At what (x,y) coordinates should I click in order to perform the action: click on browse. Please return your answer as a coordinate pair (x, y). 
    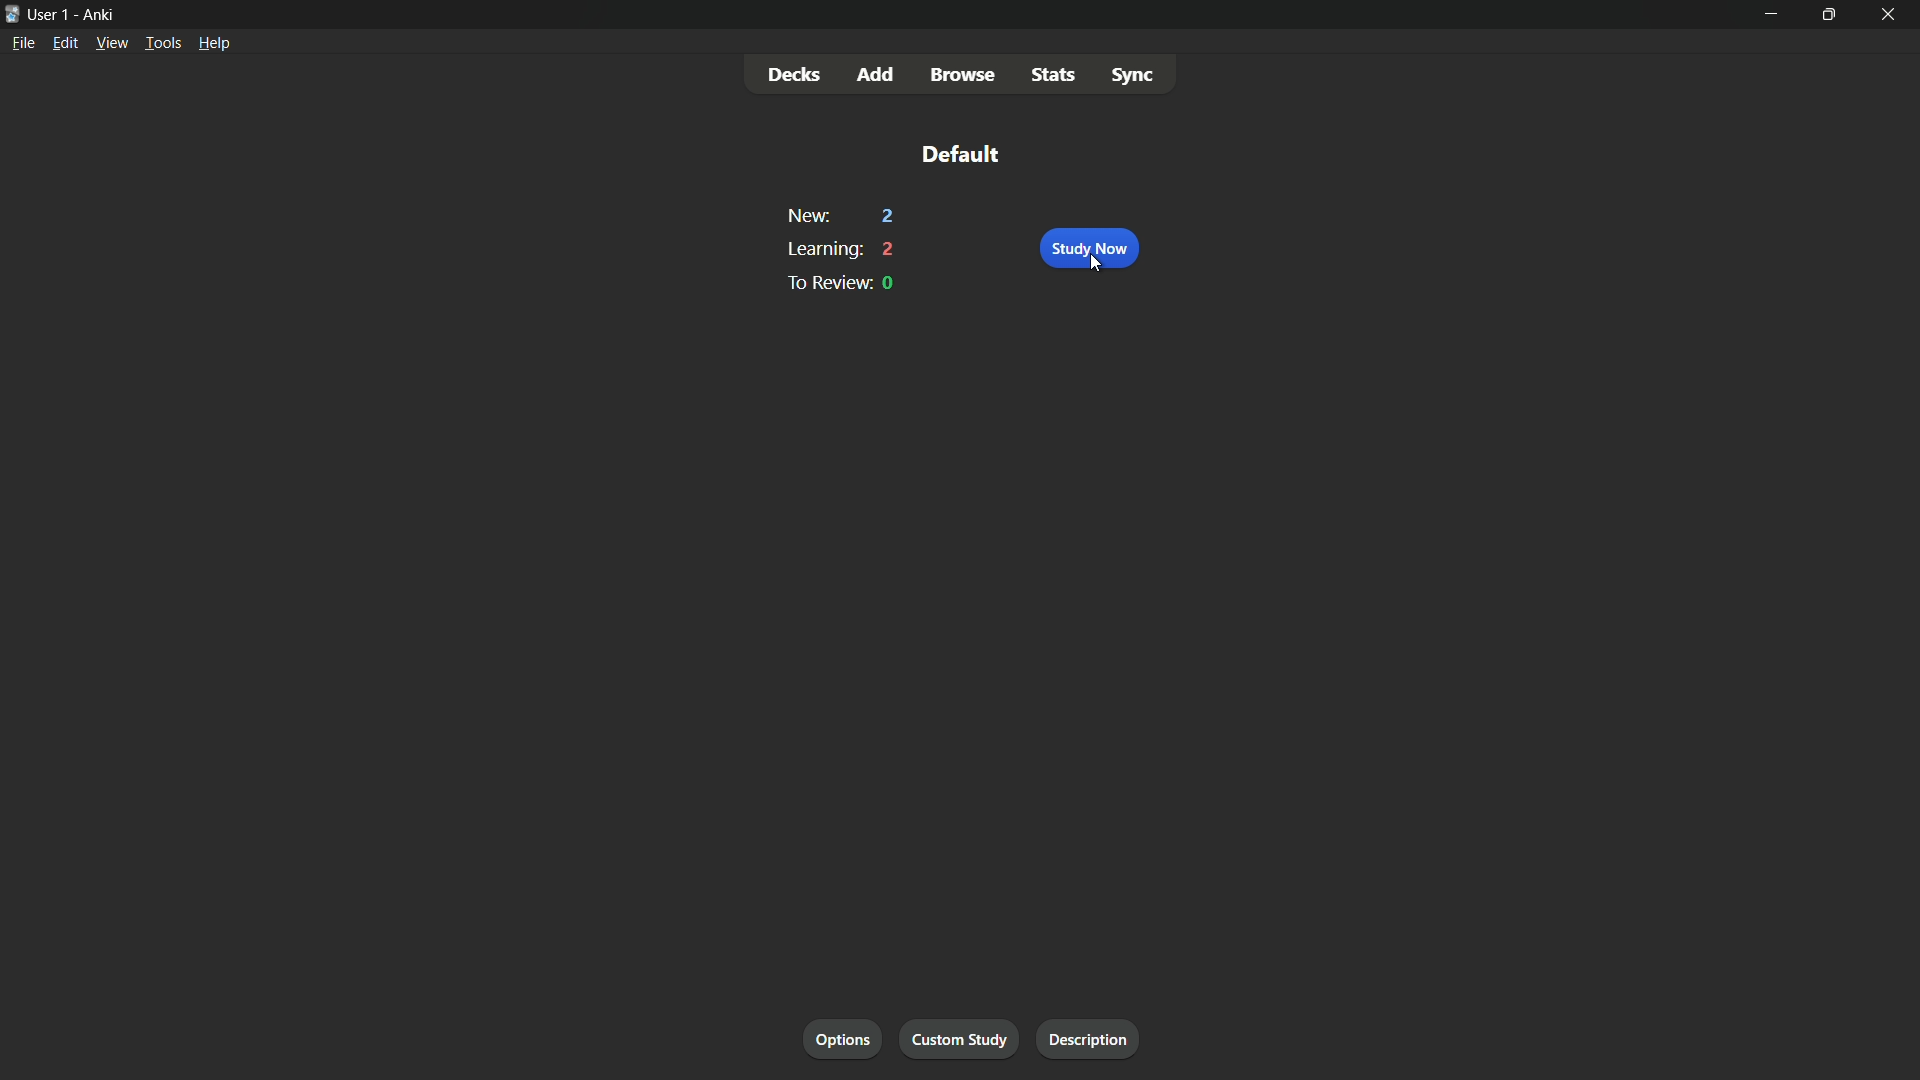
    Looking at the image, I should click on (962, 74).